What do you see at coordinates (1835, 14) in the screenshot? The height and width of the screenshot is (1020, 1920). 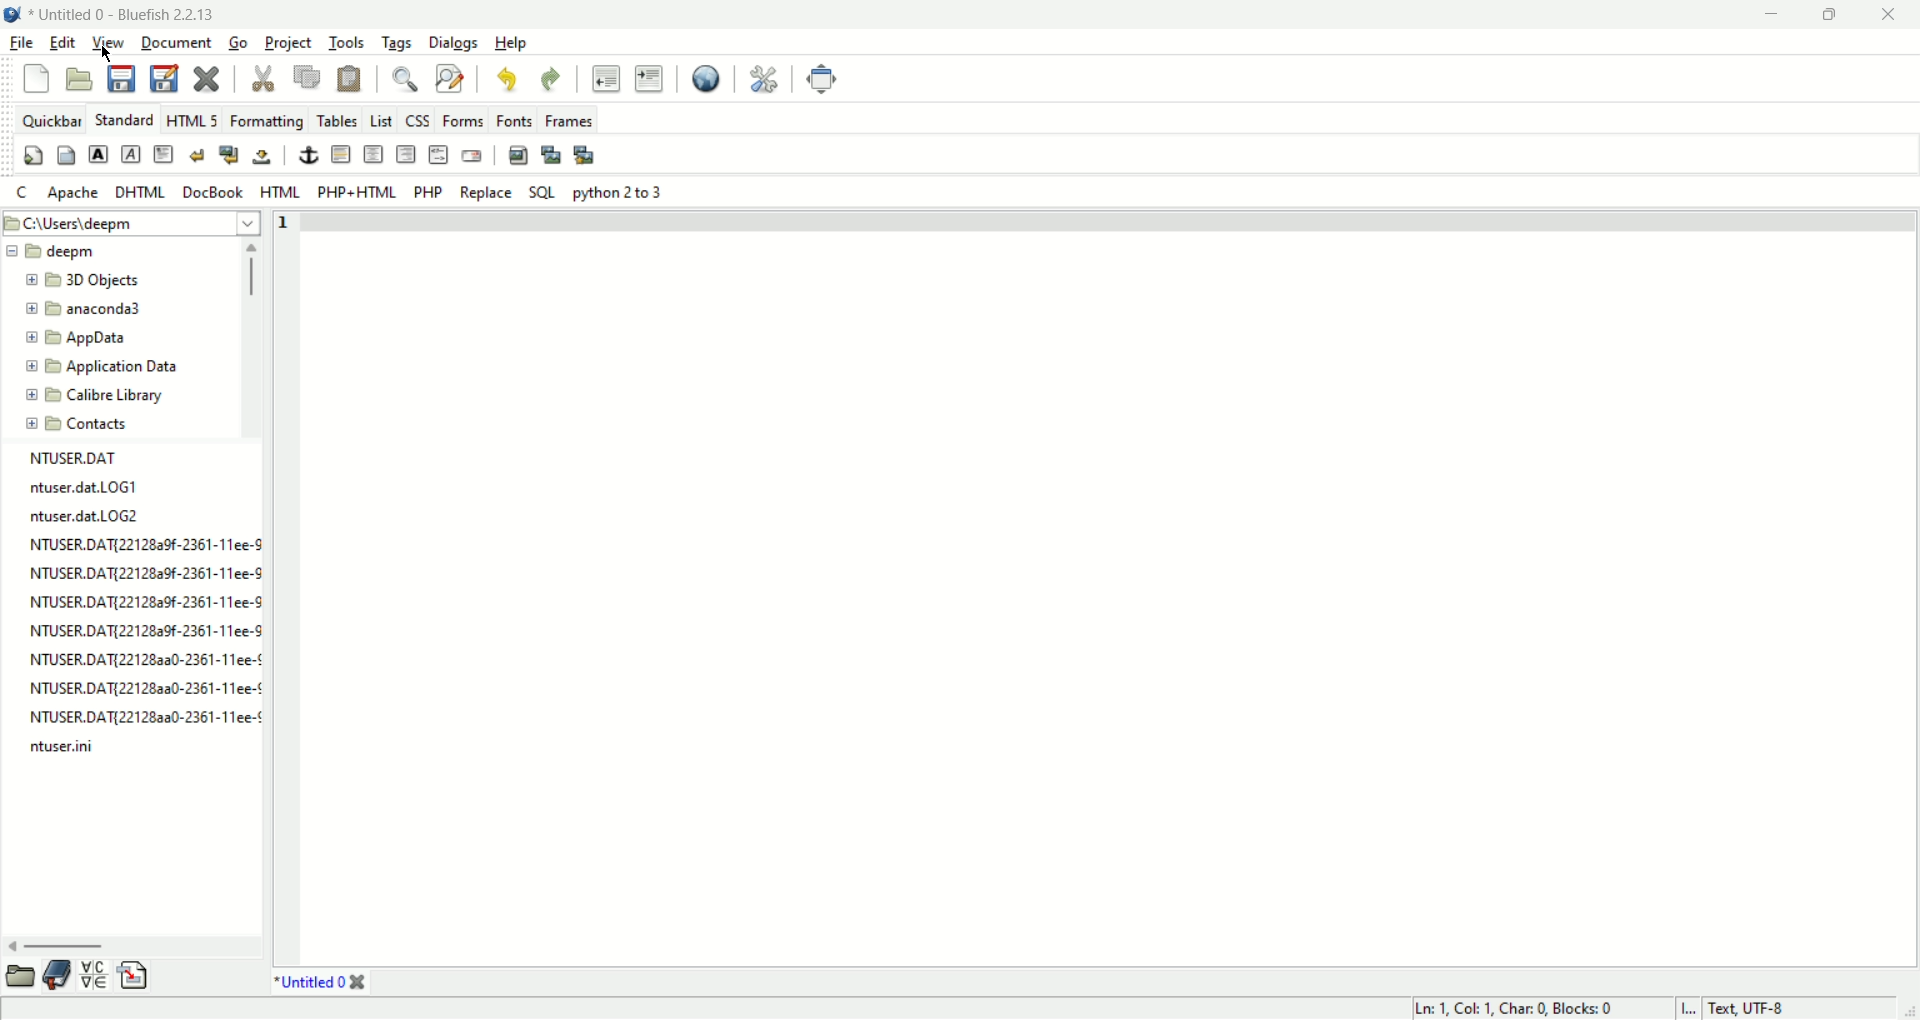 I see `maximize` at bounding box center [1835, 14].